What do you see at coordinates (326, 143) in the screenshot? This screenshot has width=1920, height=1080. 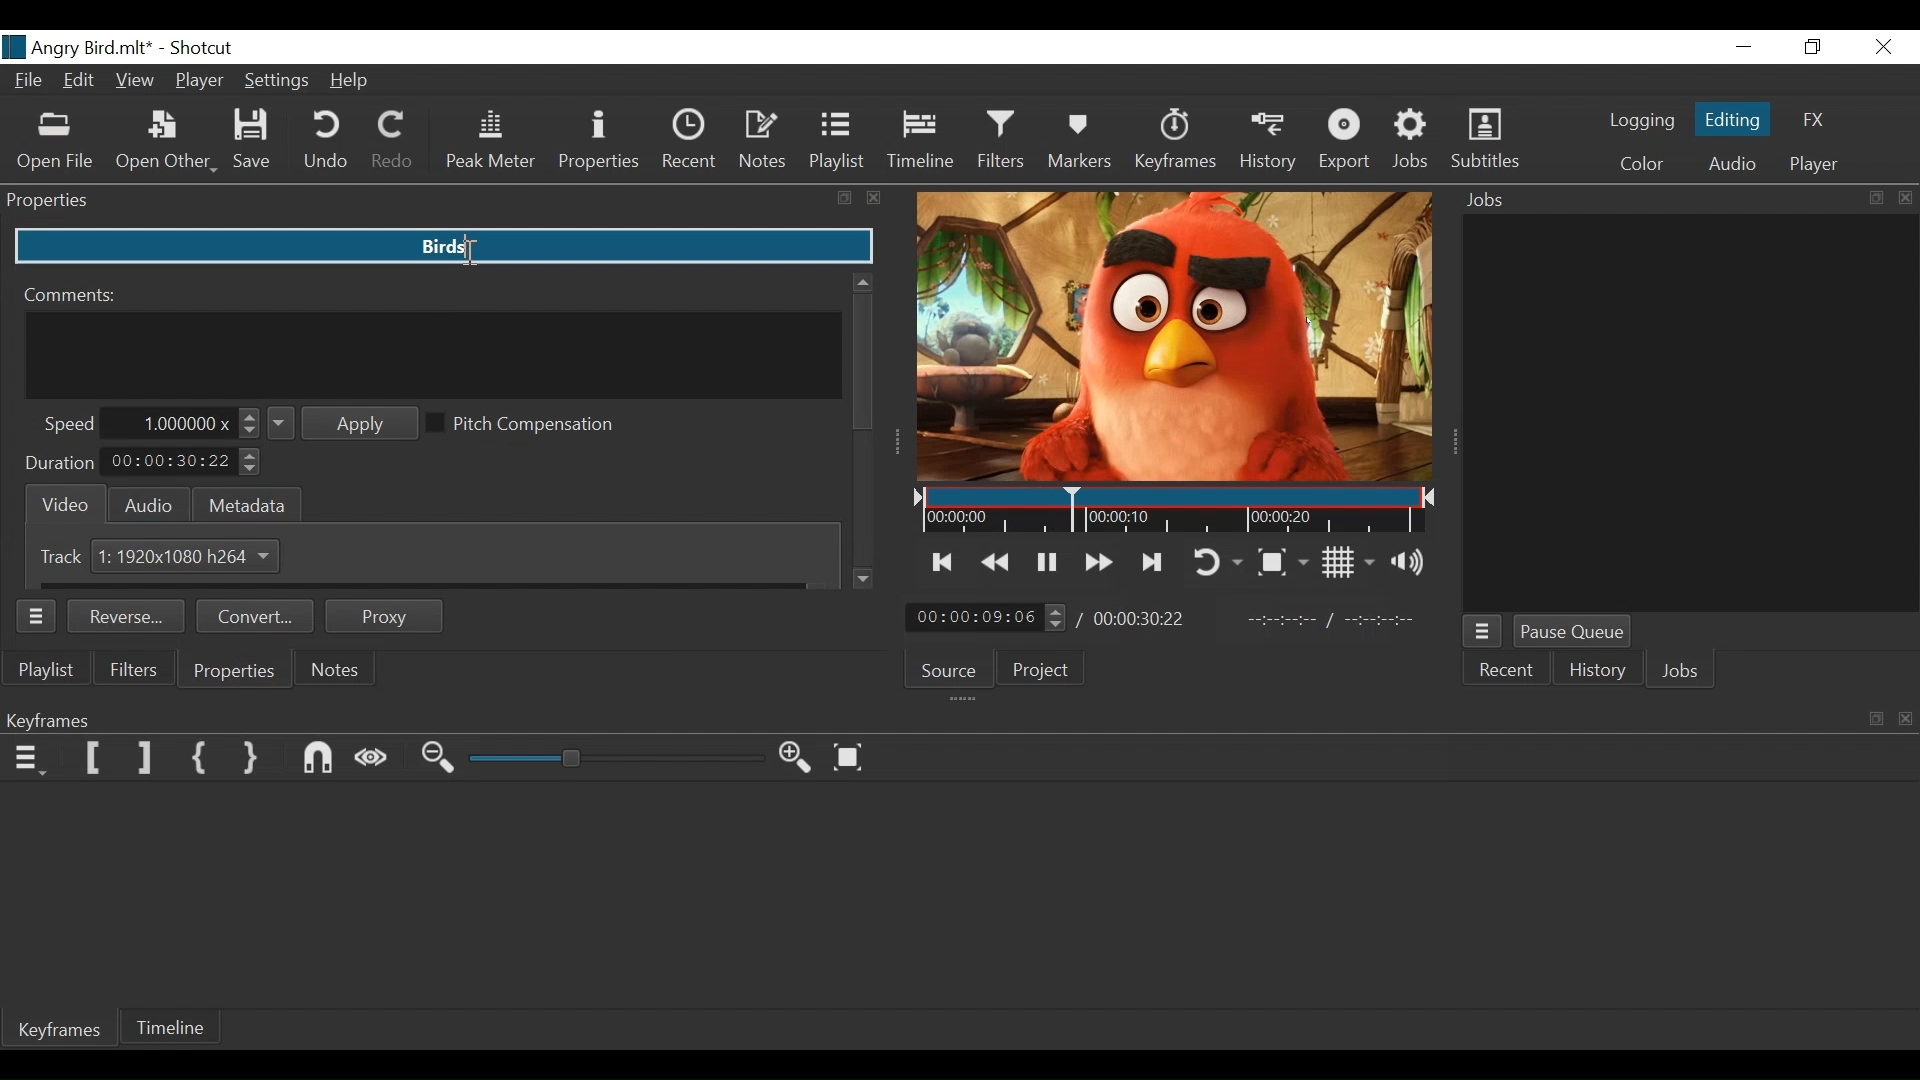 I see `Undo` at bounding box center [326, 143].